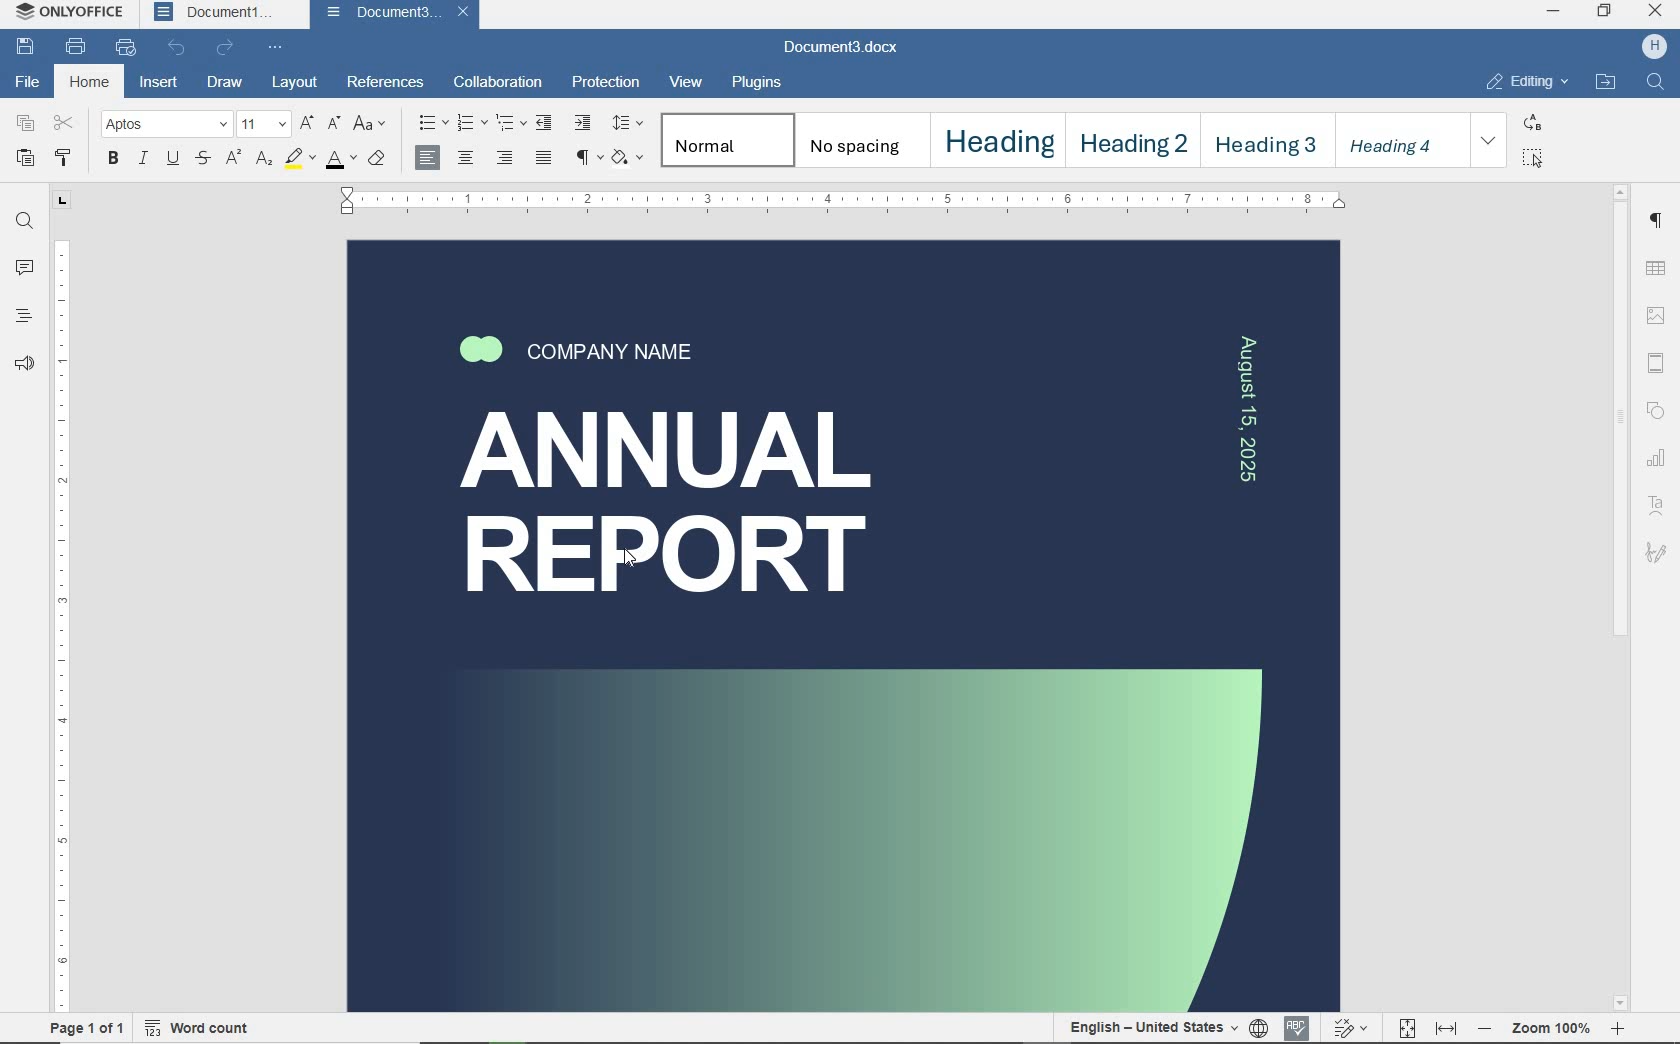 The width and height of the screenshot is (1680, 1044). Describe the element at coordinates (433, 122) in the screenshot. I see `bullets` at that location.